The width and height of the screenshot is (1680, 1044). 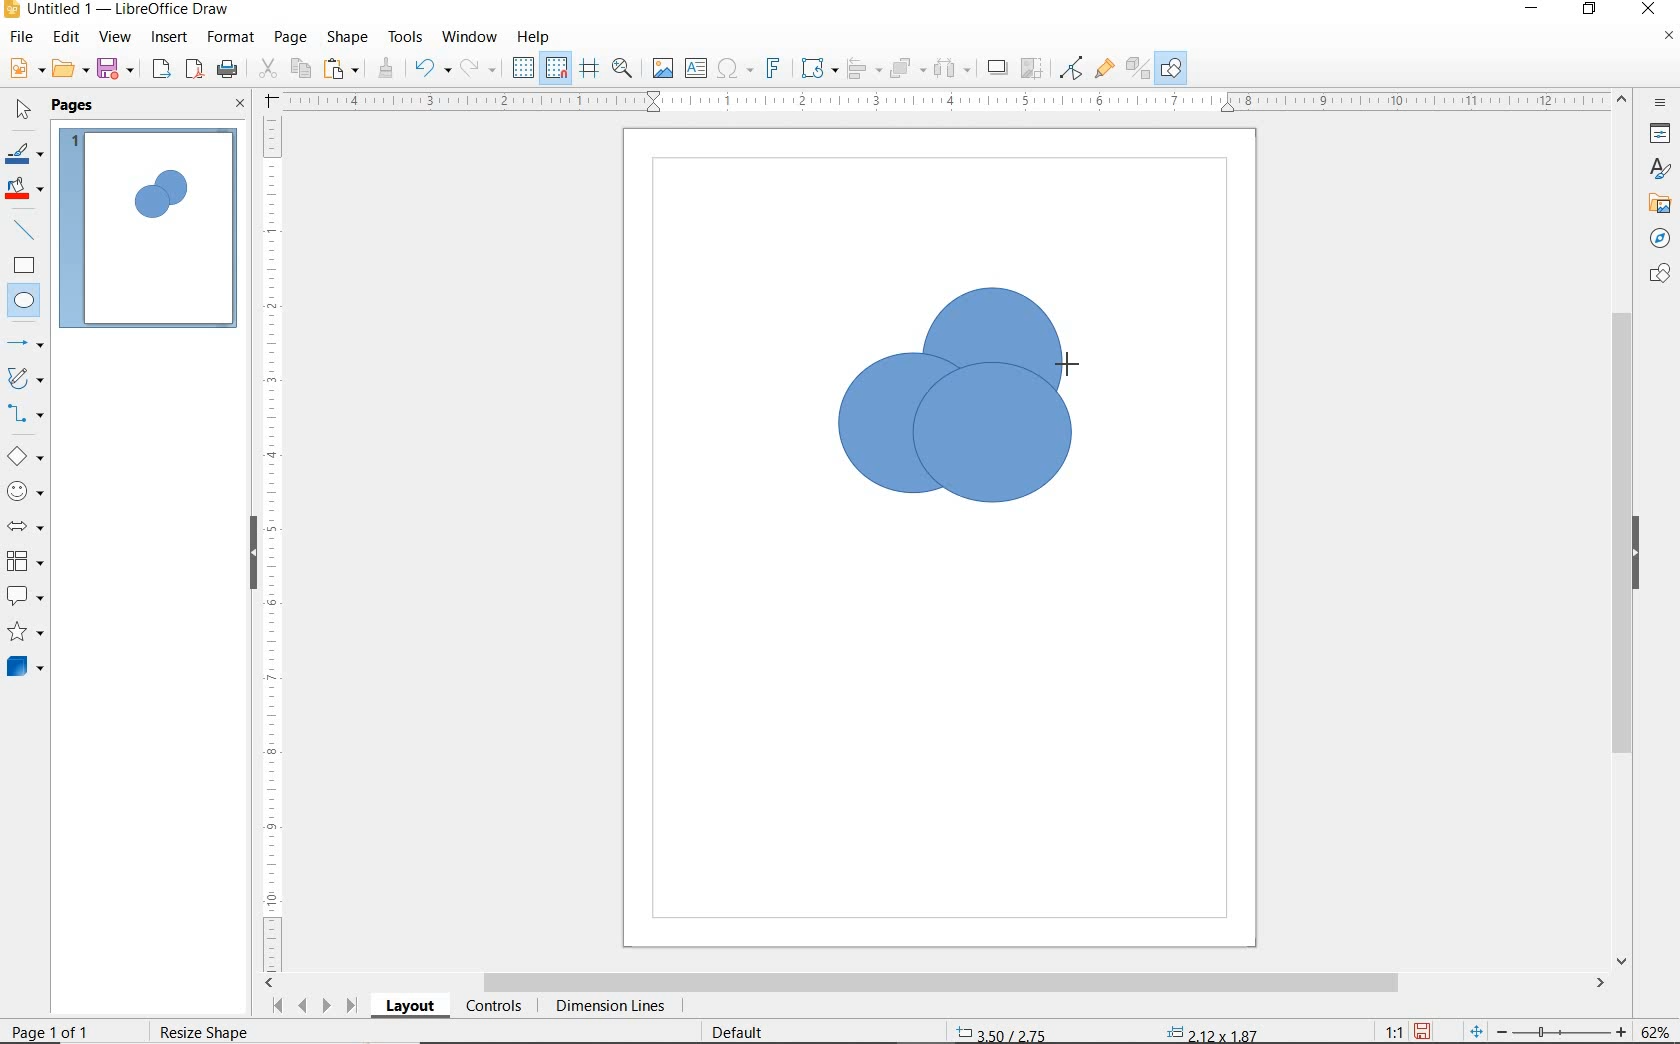 What do you see at coordinates (1663, 137) in the screenshot?
I see `PROPERTIES` at bounding box center [1663, 137].